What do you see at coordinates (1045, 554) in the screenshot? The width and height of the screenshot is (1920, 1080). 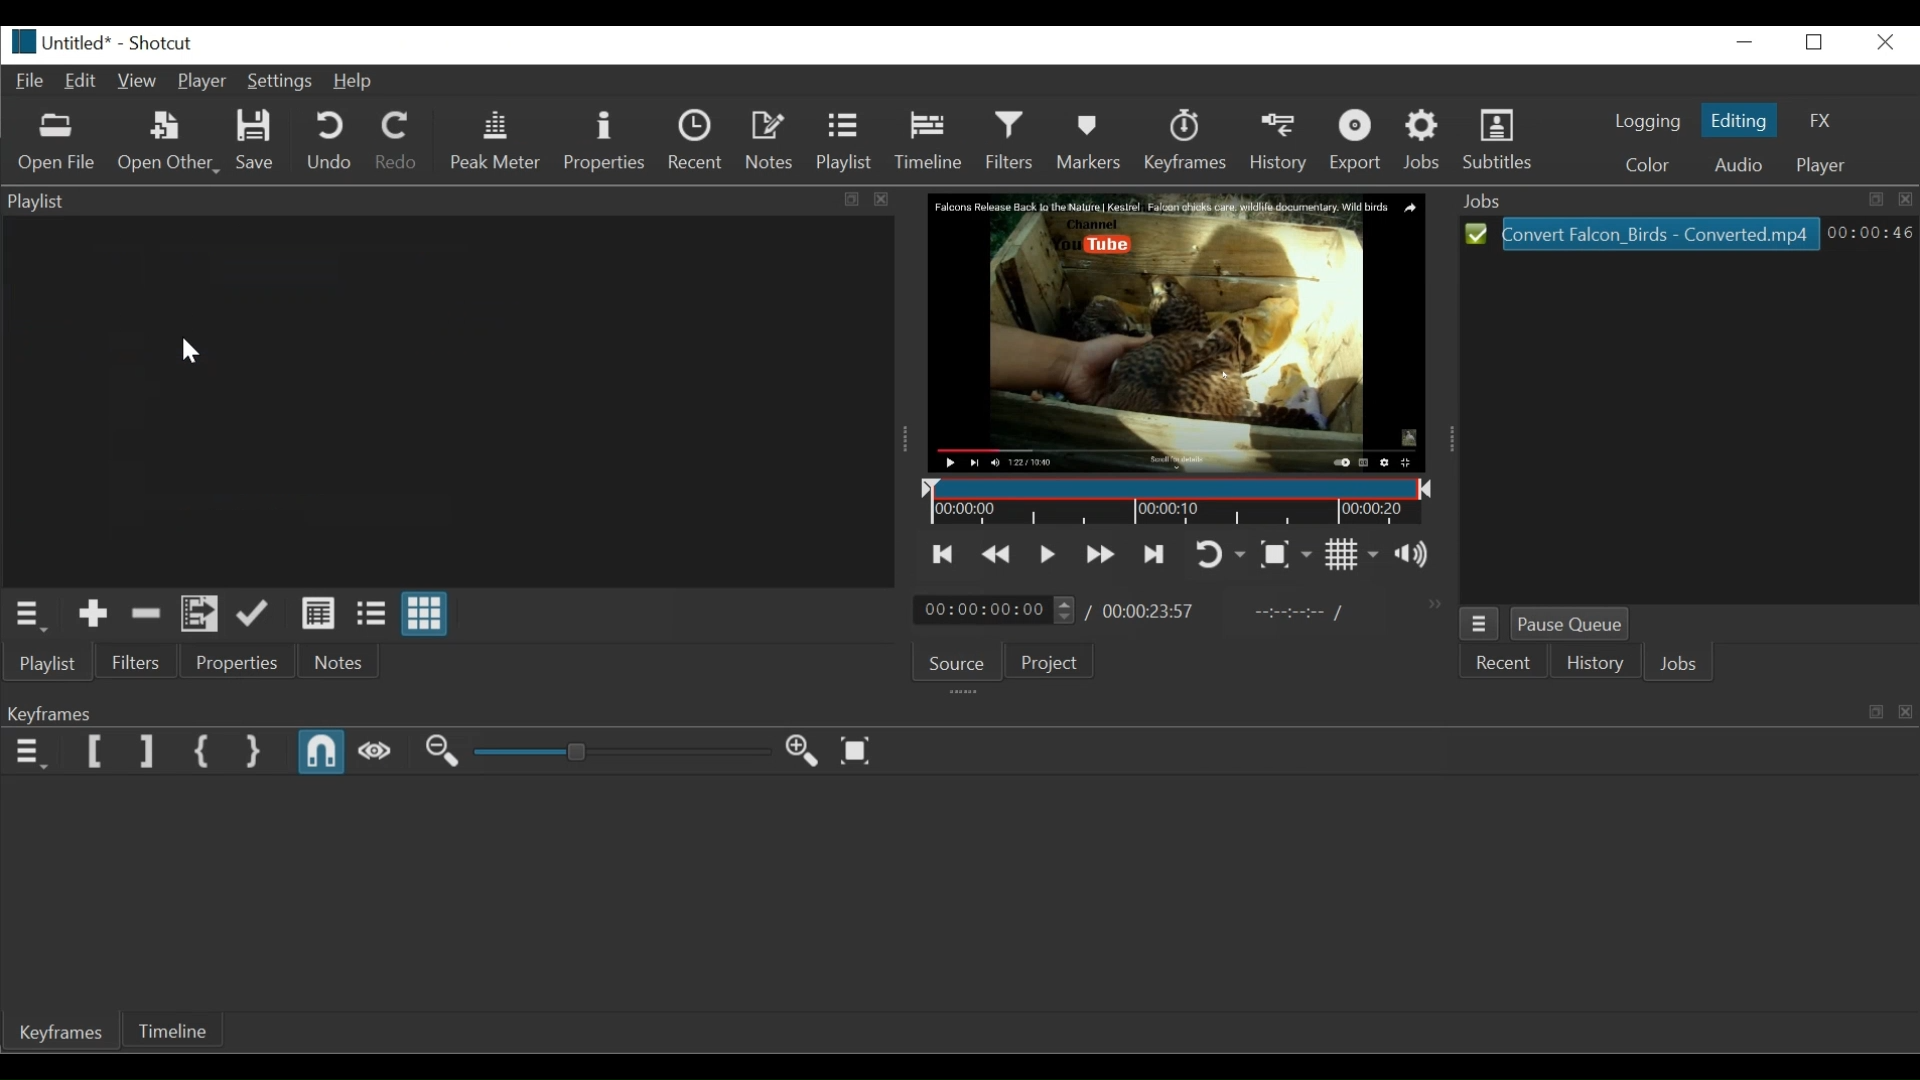 I see `Toggle play or pause` at bounding box center [1045, 554].